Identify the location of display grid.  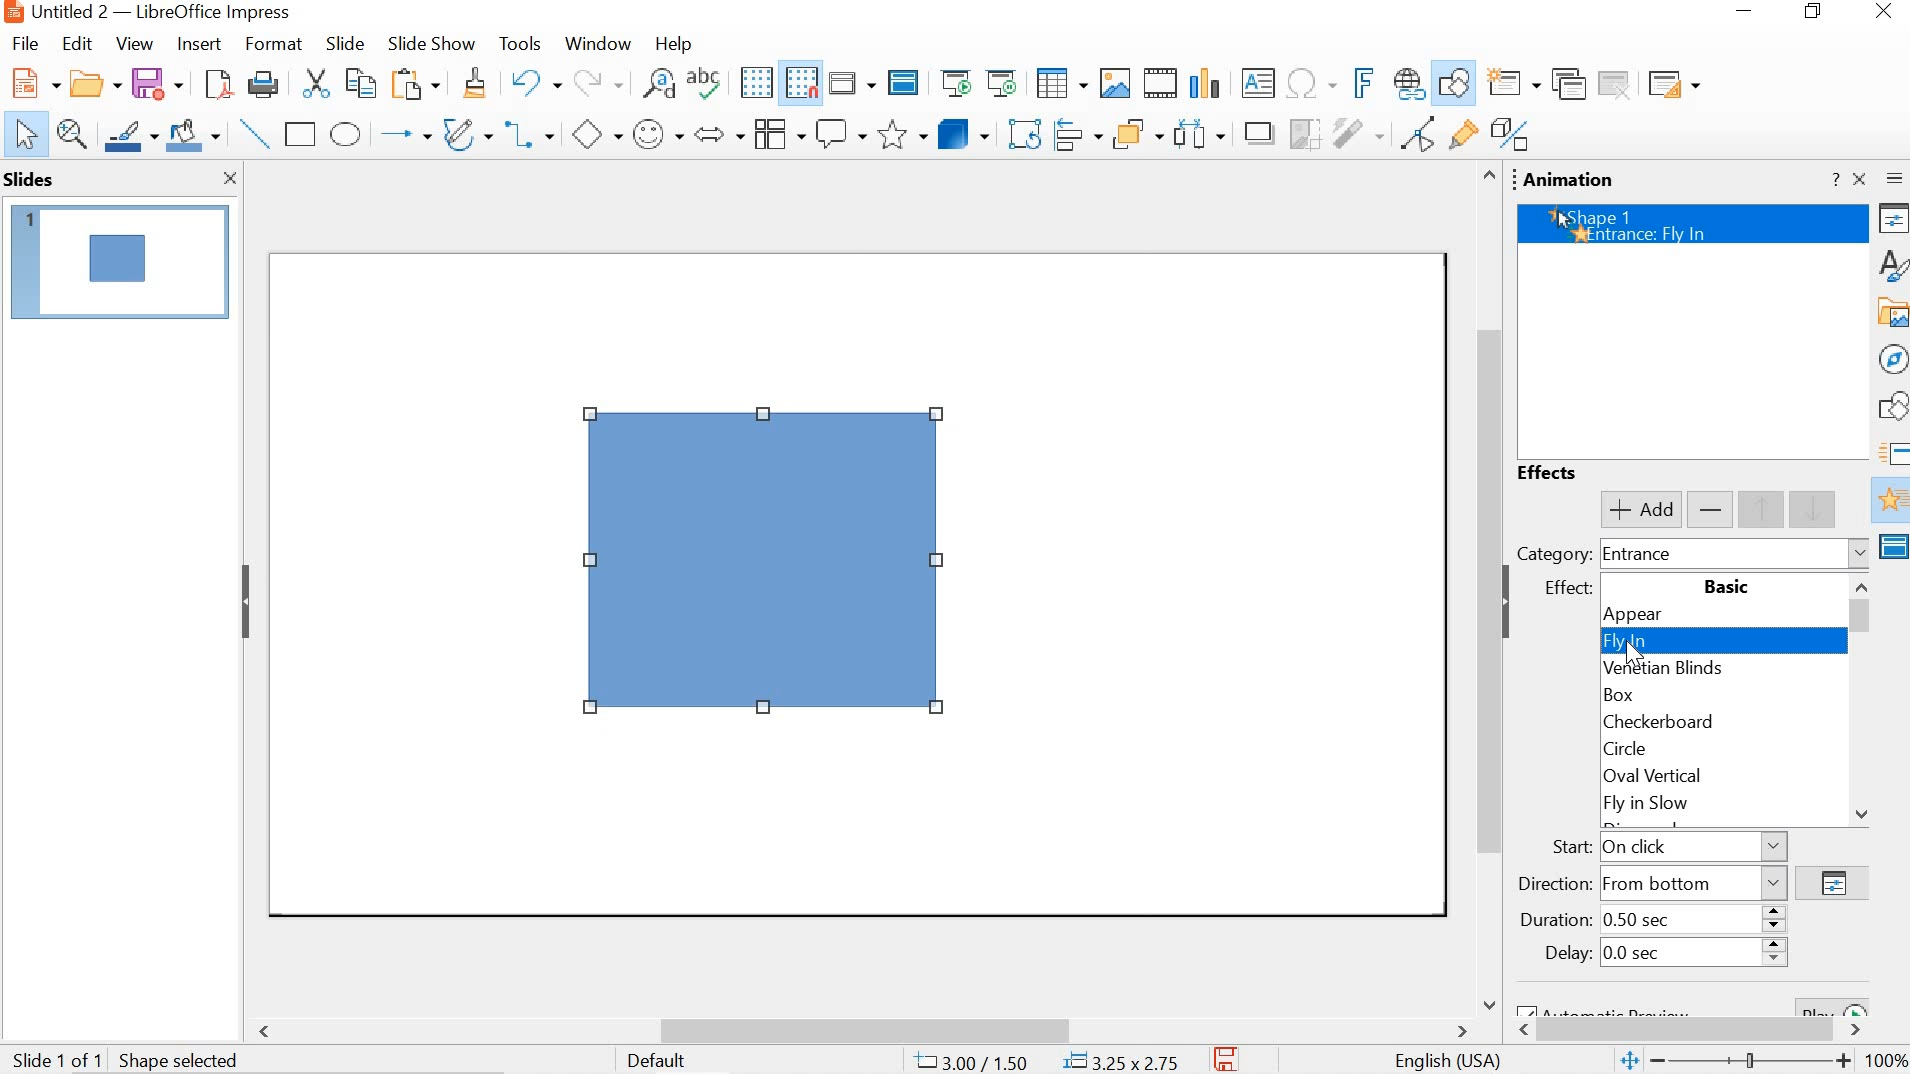
(756, 82).